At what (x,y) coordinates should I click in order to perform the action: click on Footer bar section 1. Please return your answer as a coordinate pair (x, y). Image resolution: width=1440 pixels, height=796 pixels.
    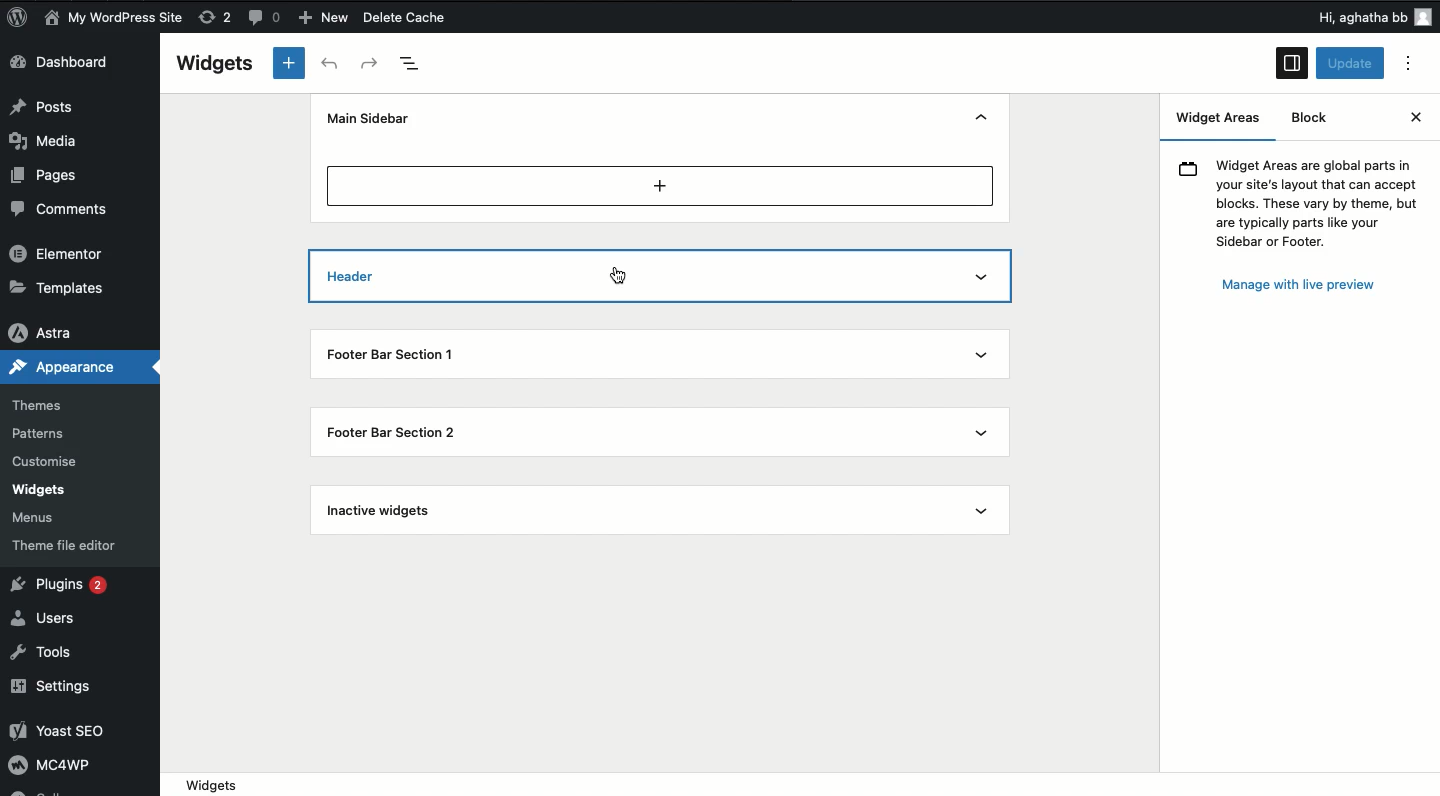
    Looking at the image, I should click on (397, 354).